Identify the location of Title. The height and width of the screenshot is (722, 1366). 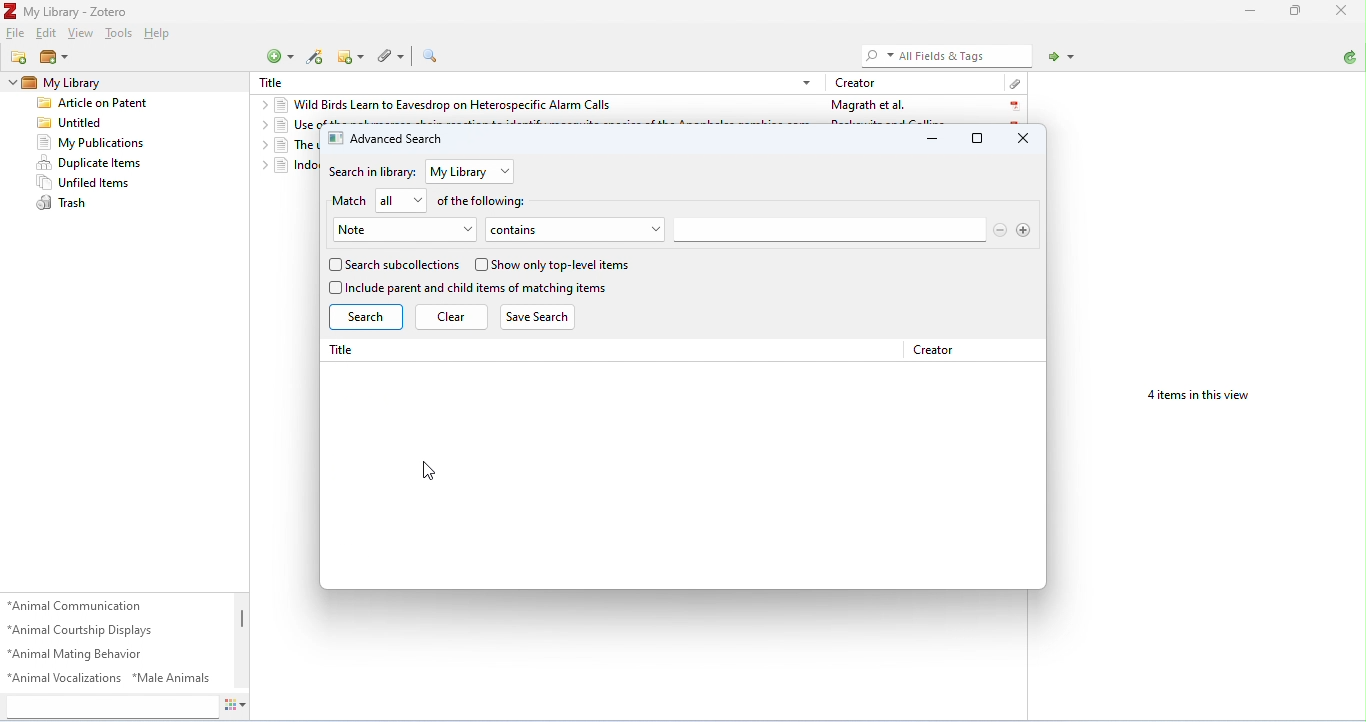
(346, 351).